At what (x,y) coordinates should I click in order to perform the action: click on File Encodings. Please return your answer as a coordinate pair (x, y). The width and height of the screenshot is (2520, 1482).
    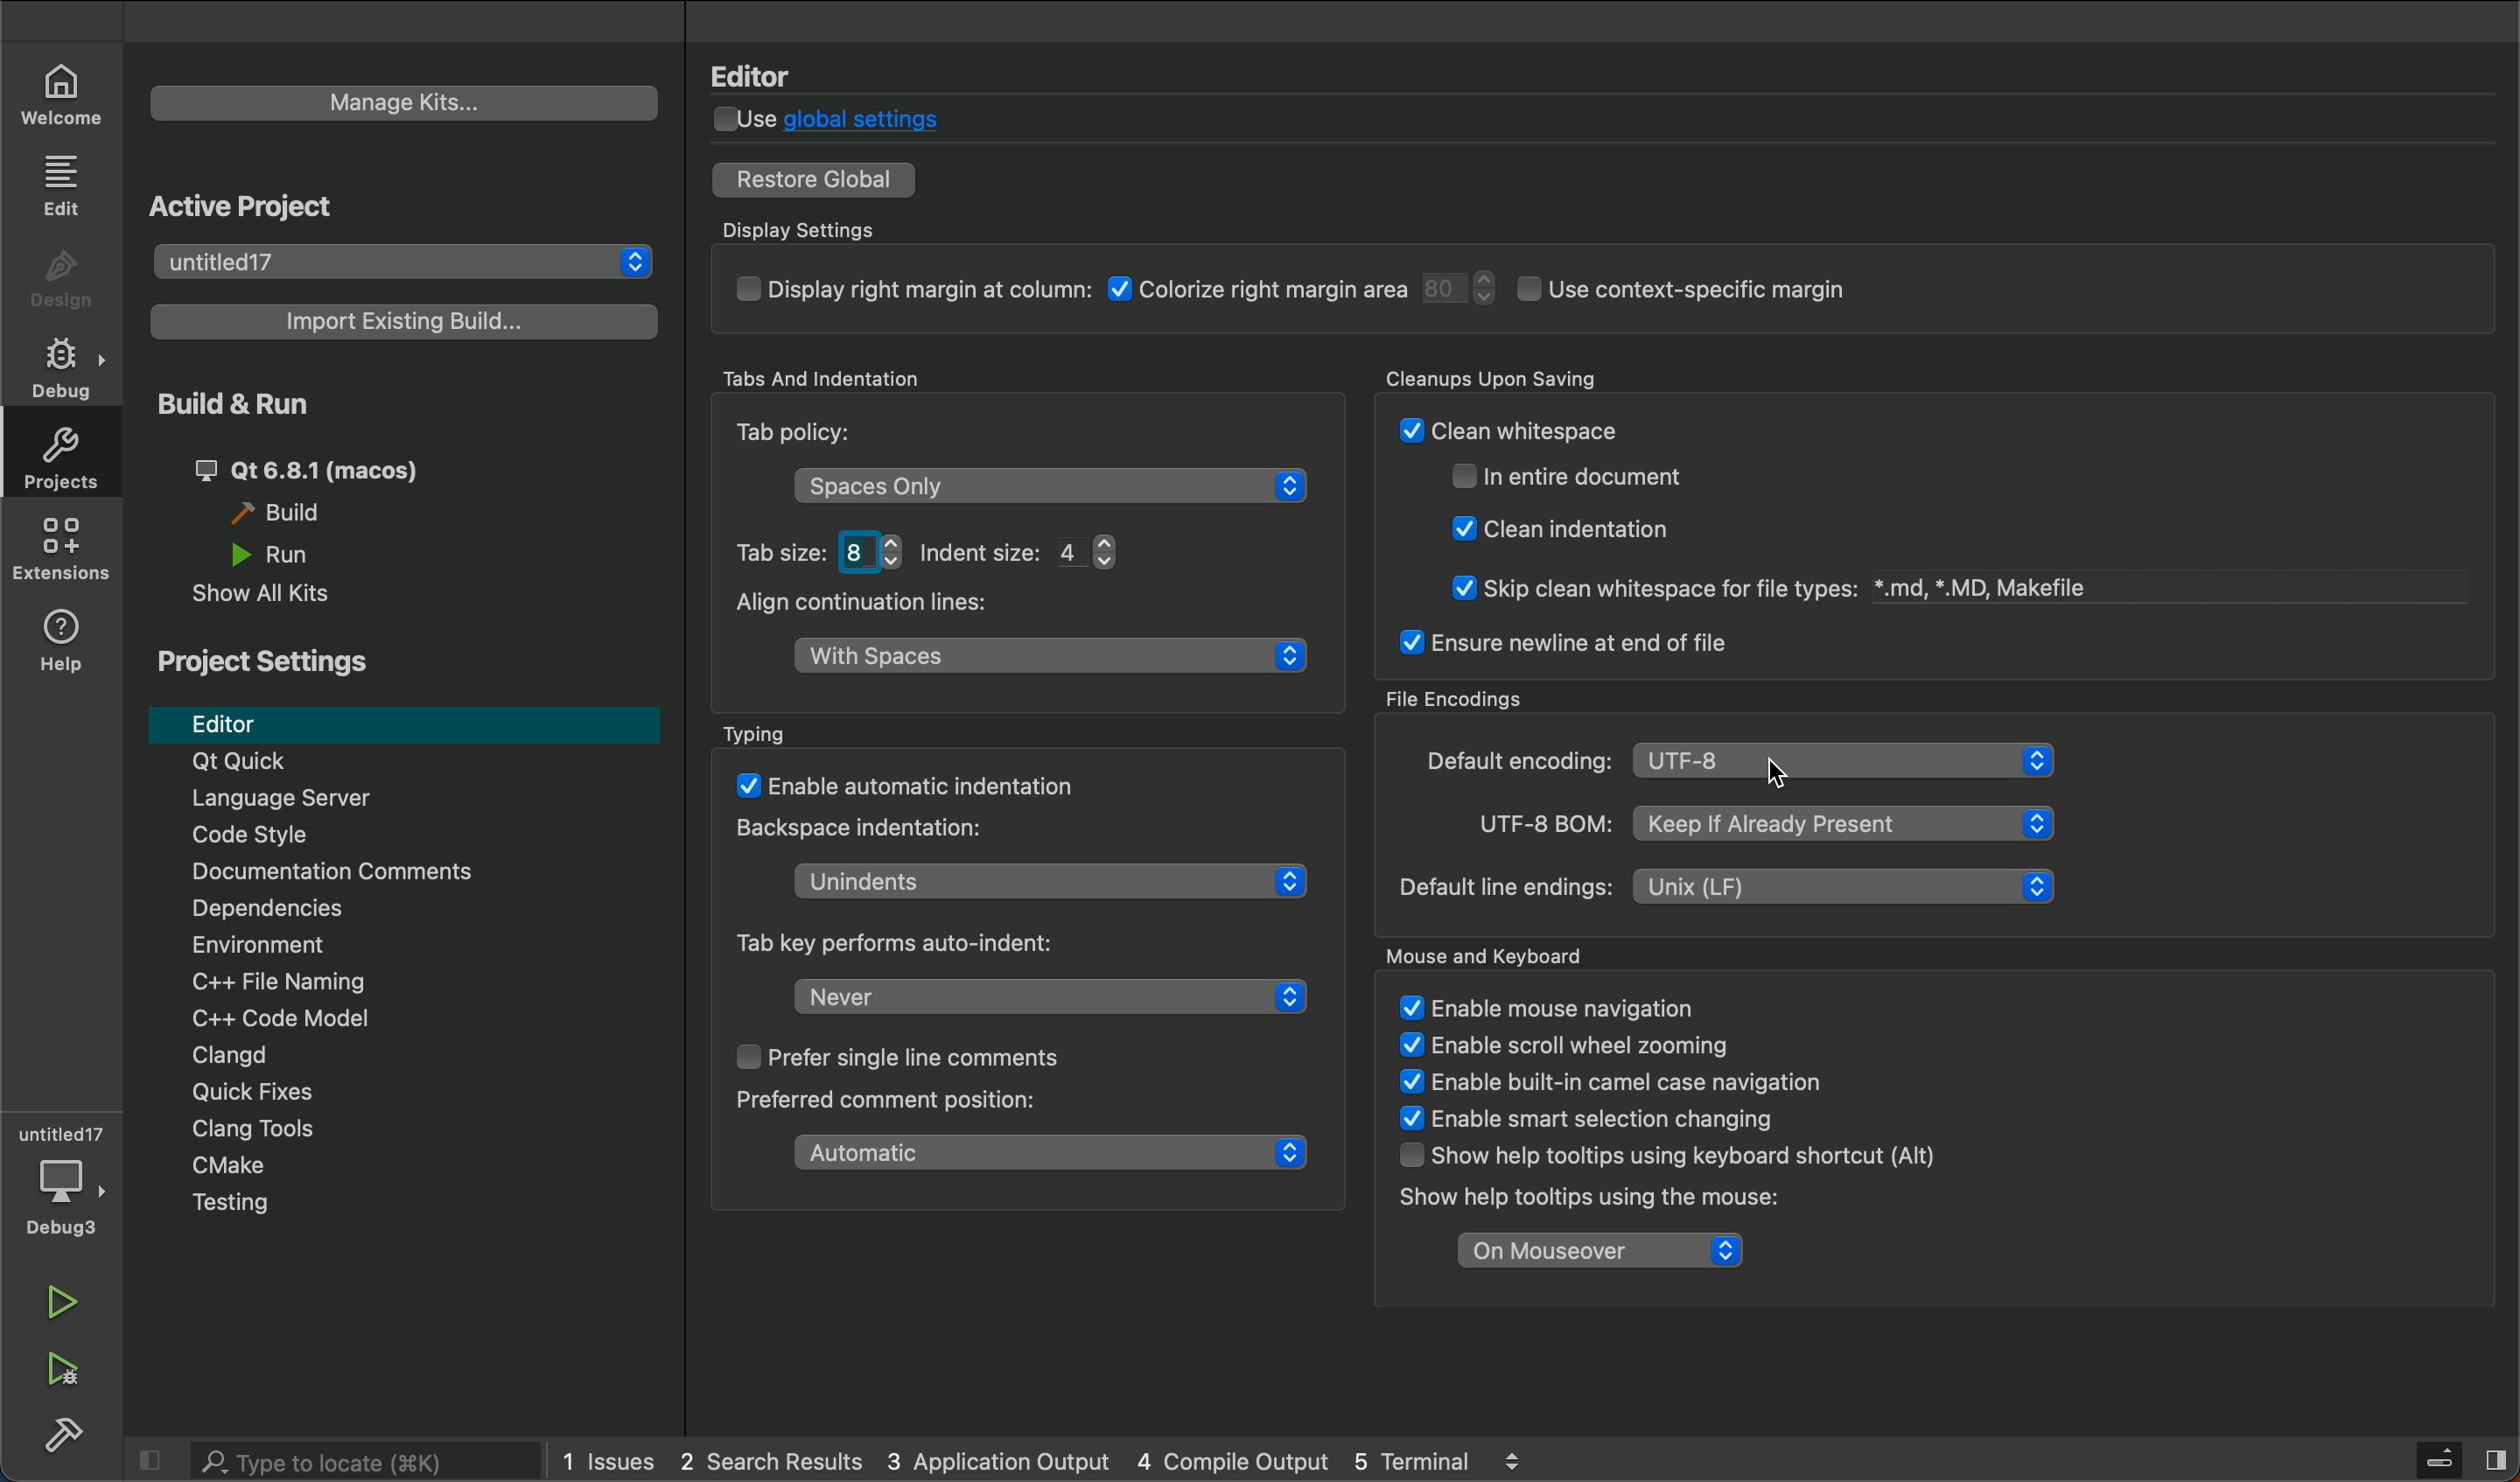
    Looking at the image, I should click on (1462, 701).